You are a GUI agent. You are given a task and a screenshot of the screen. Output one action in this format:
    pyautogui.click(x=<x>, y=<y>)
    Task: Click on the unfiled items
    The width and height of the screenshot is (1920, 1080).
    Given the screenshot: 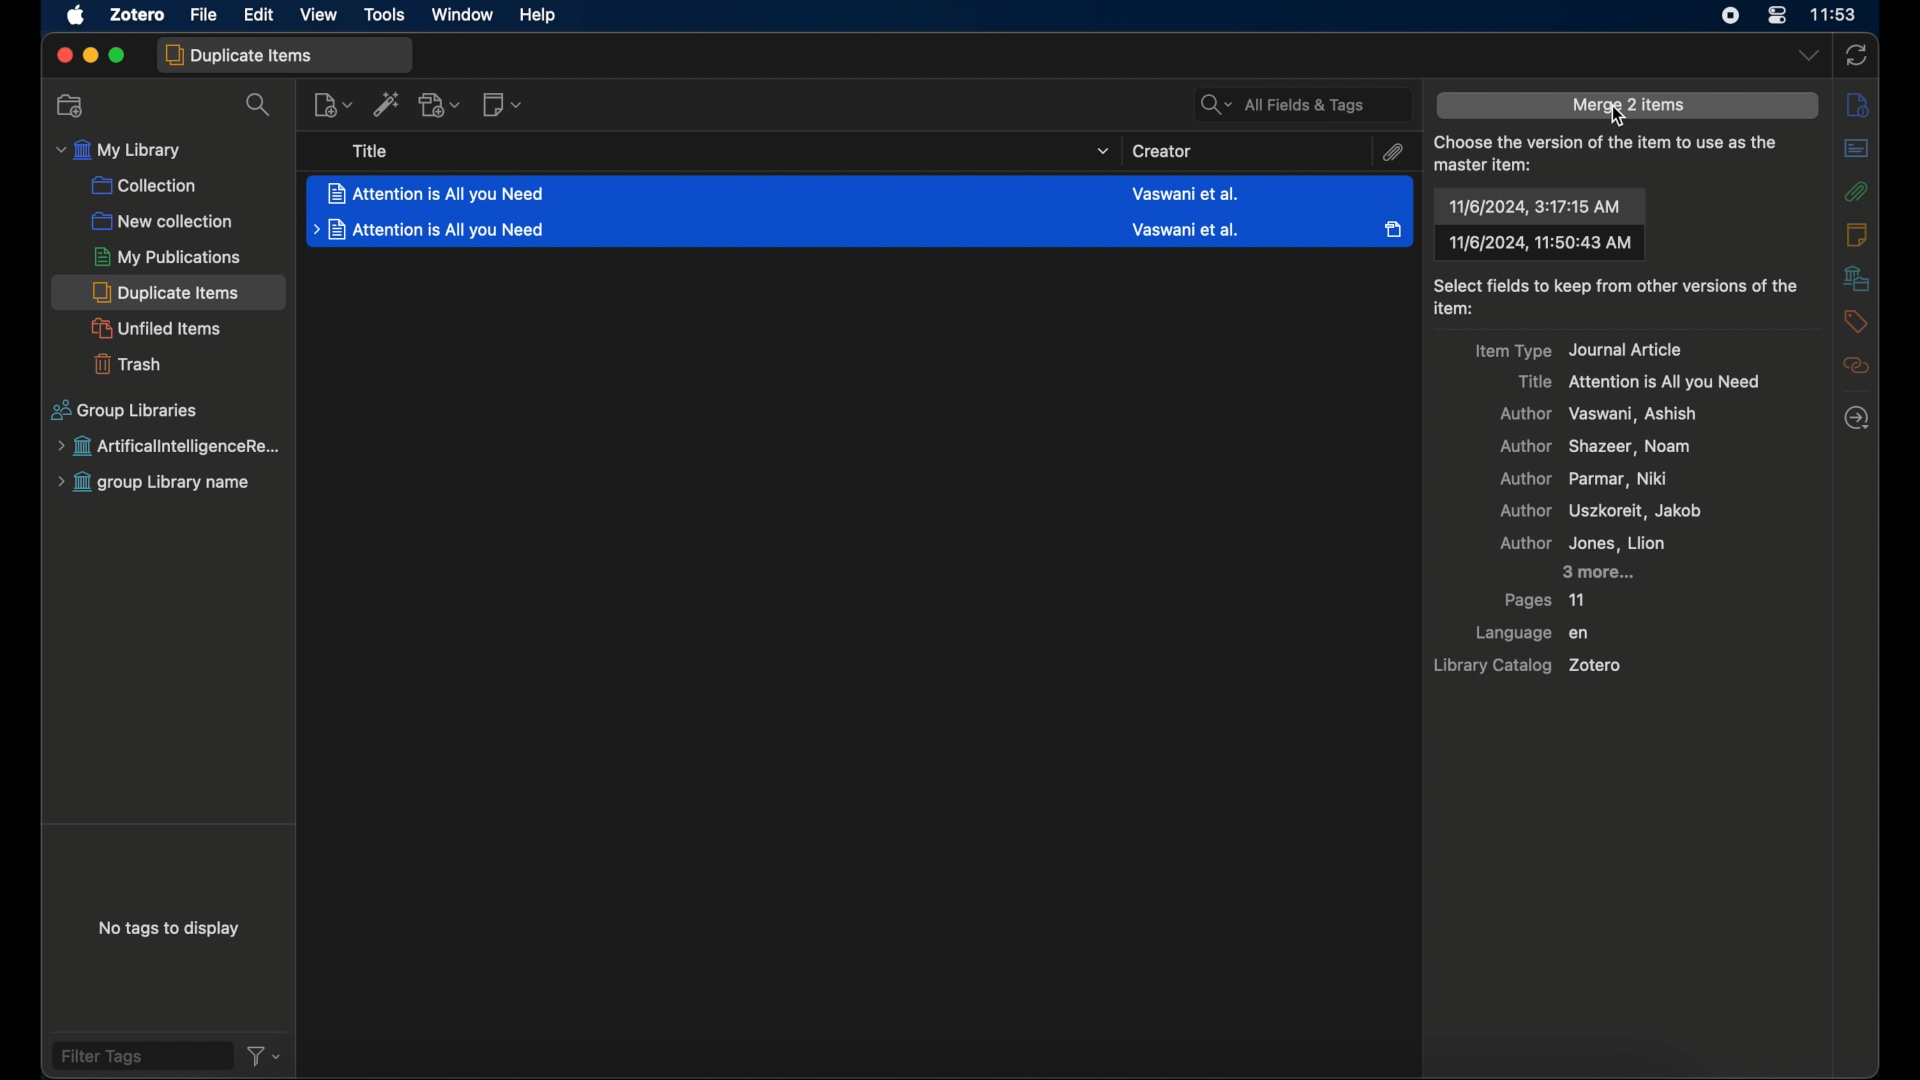 What is the action you would take?
    pyautogui.click(x=153, y=328)
    